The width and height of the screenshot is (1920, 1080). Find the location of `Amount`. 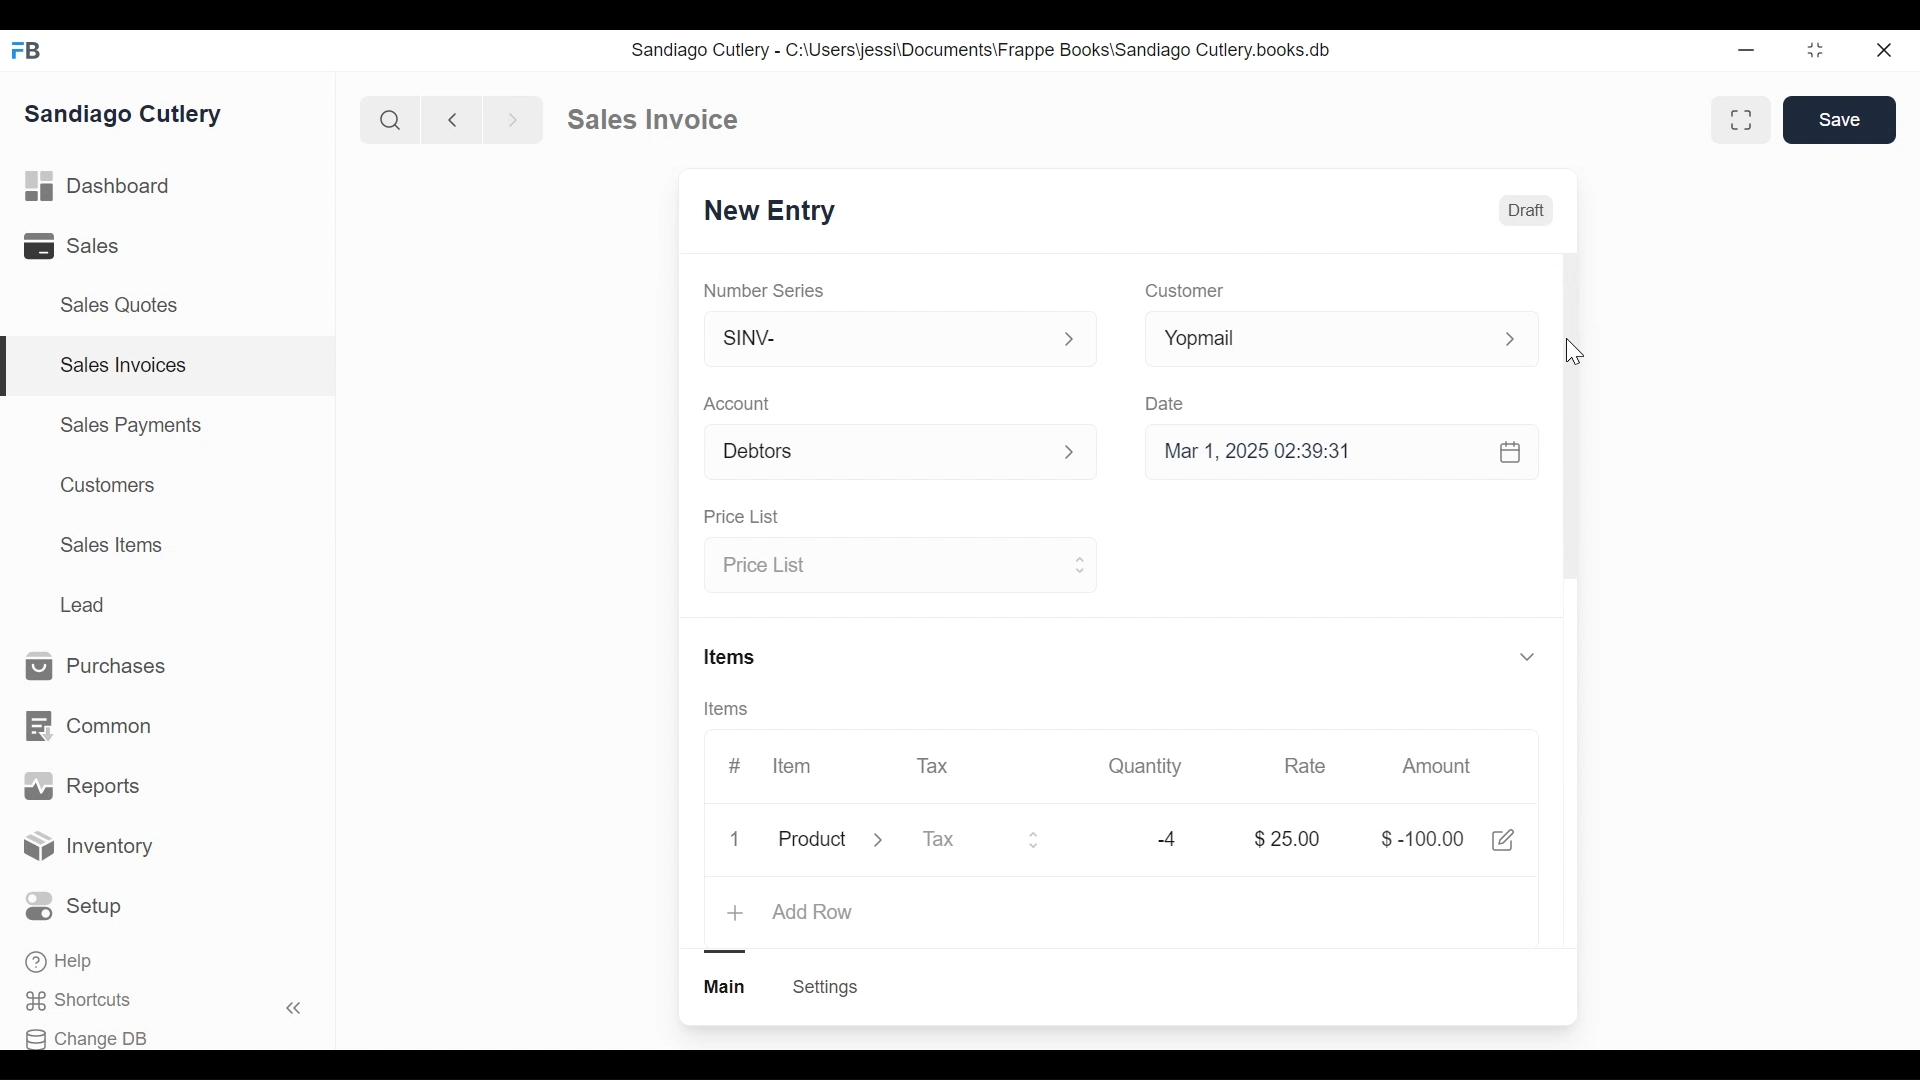

Amount is located at coordinates (1438, 768).